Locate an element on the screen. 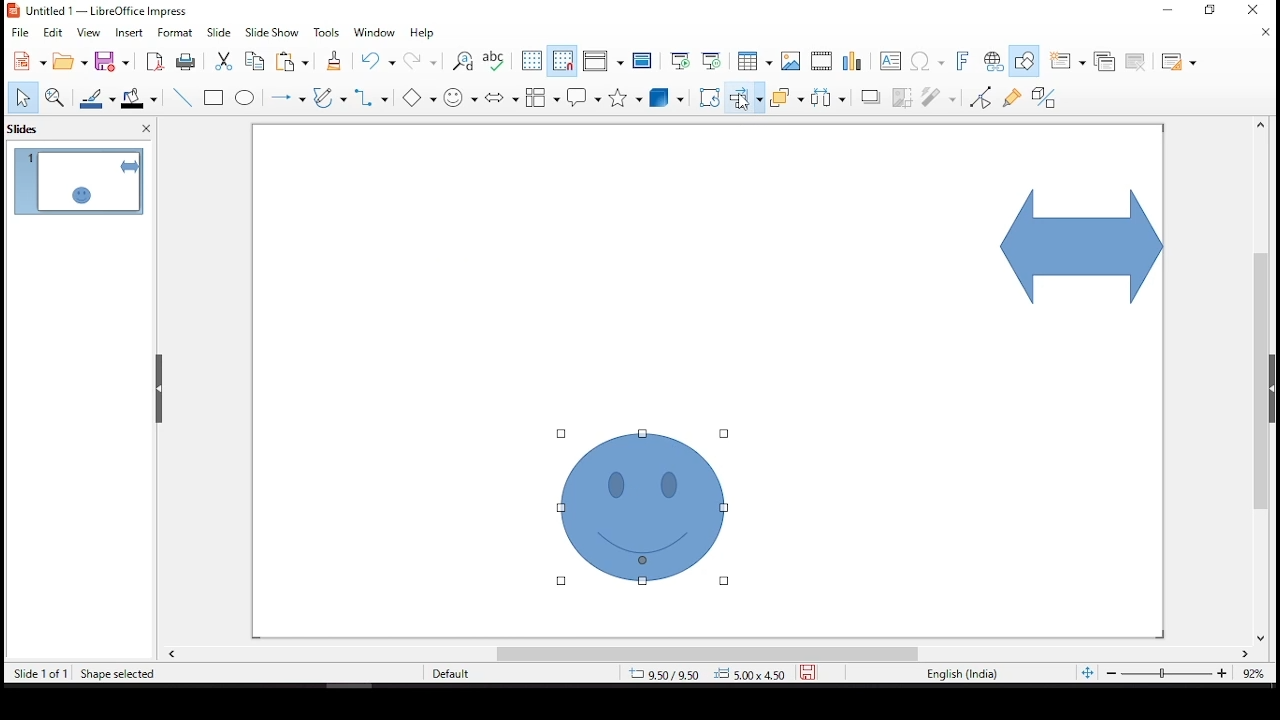 The height and width of the screenshot is (720, 1280). table is located at coordinates (755, 62).